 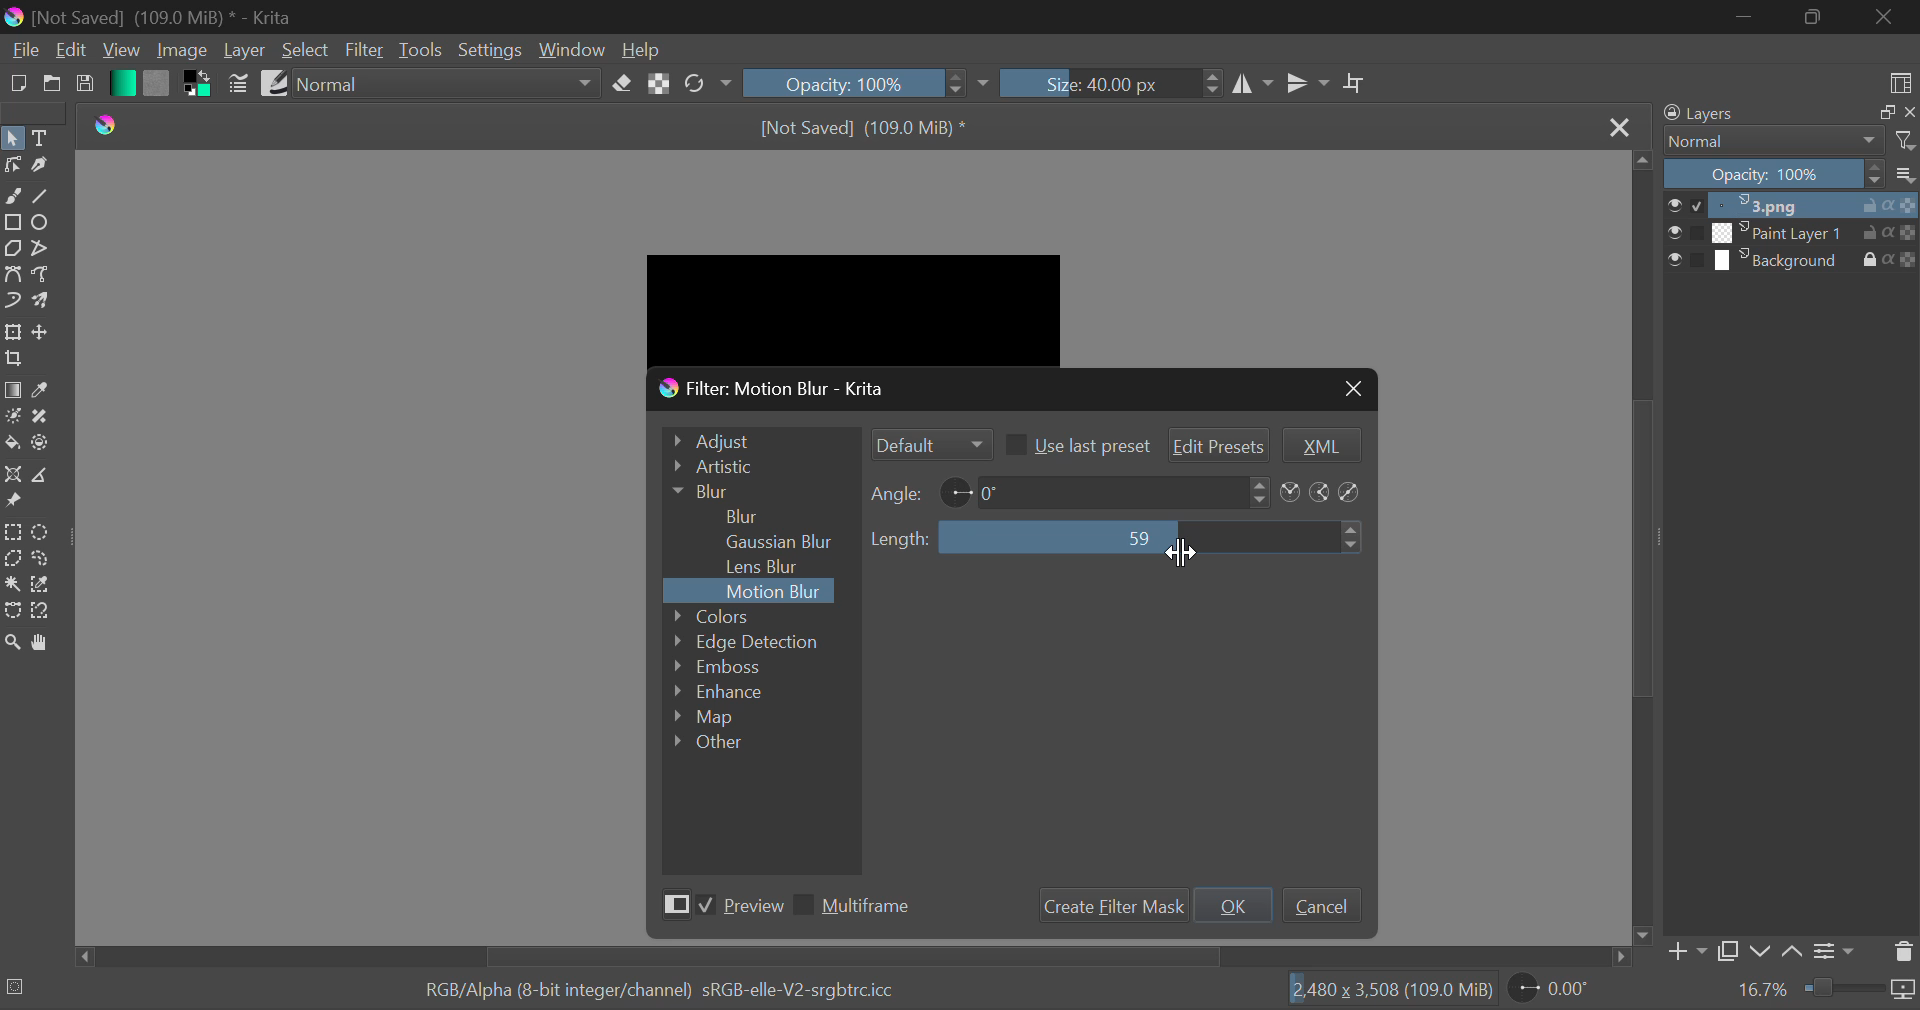 I want to click on New, so click(x=17, y=85).